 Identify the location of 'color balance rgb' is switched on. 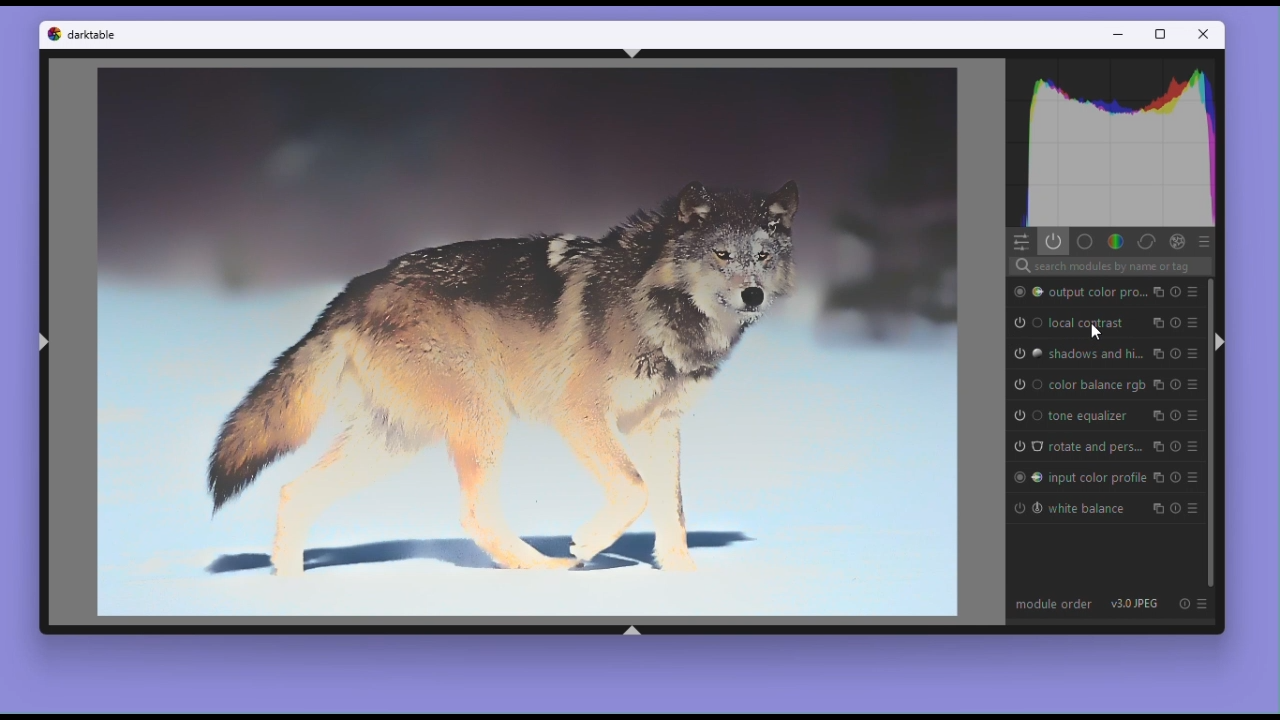
(1026, 385).